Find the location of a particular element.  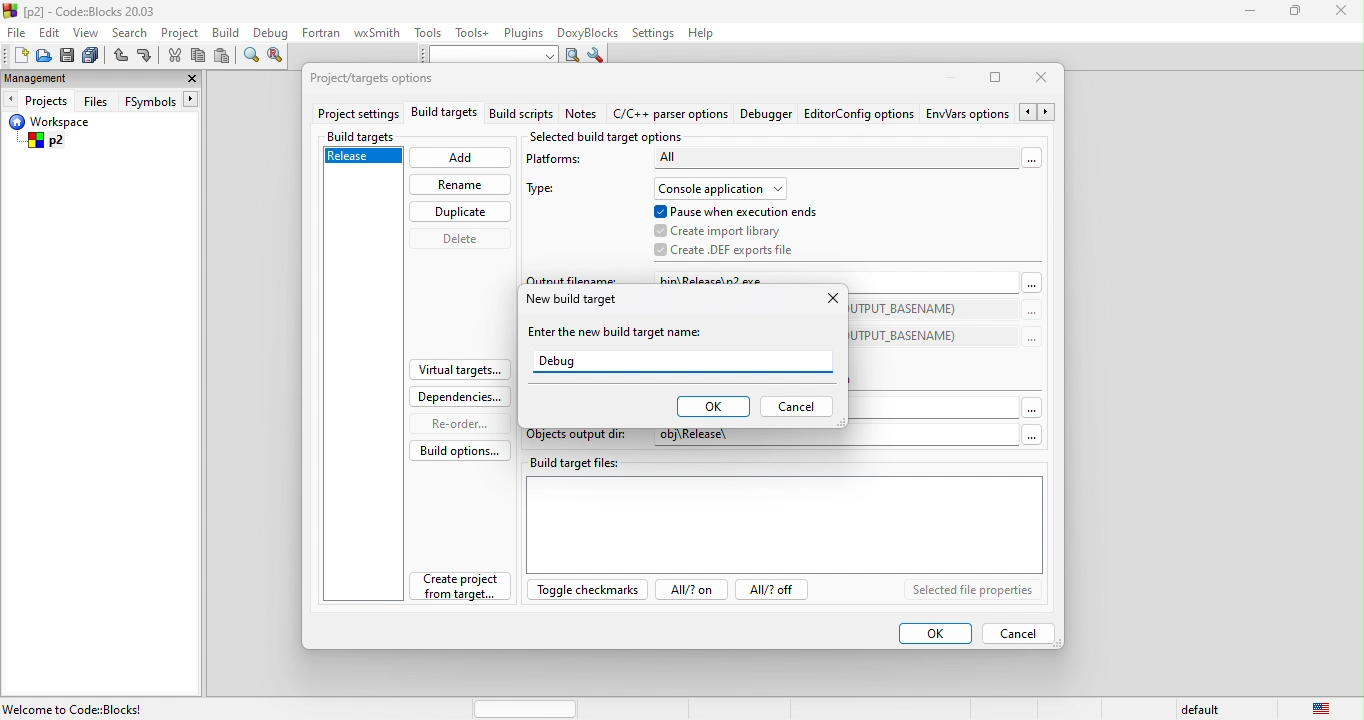

tools is located at coordinates (428, 33).